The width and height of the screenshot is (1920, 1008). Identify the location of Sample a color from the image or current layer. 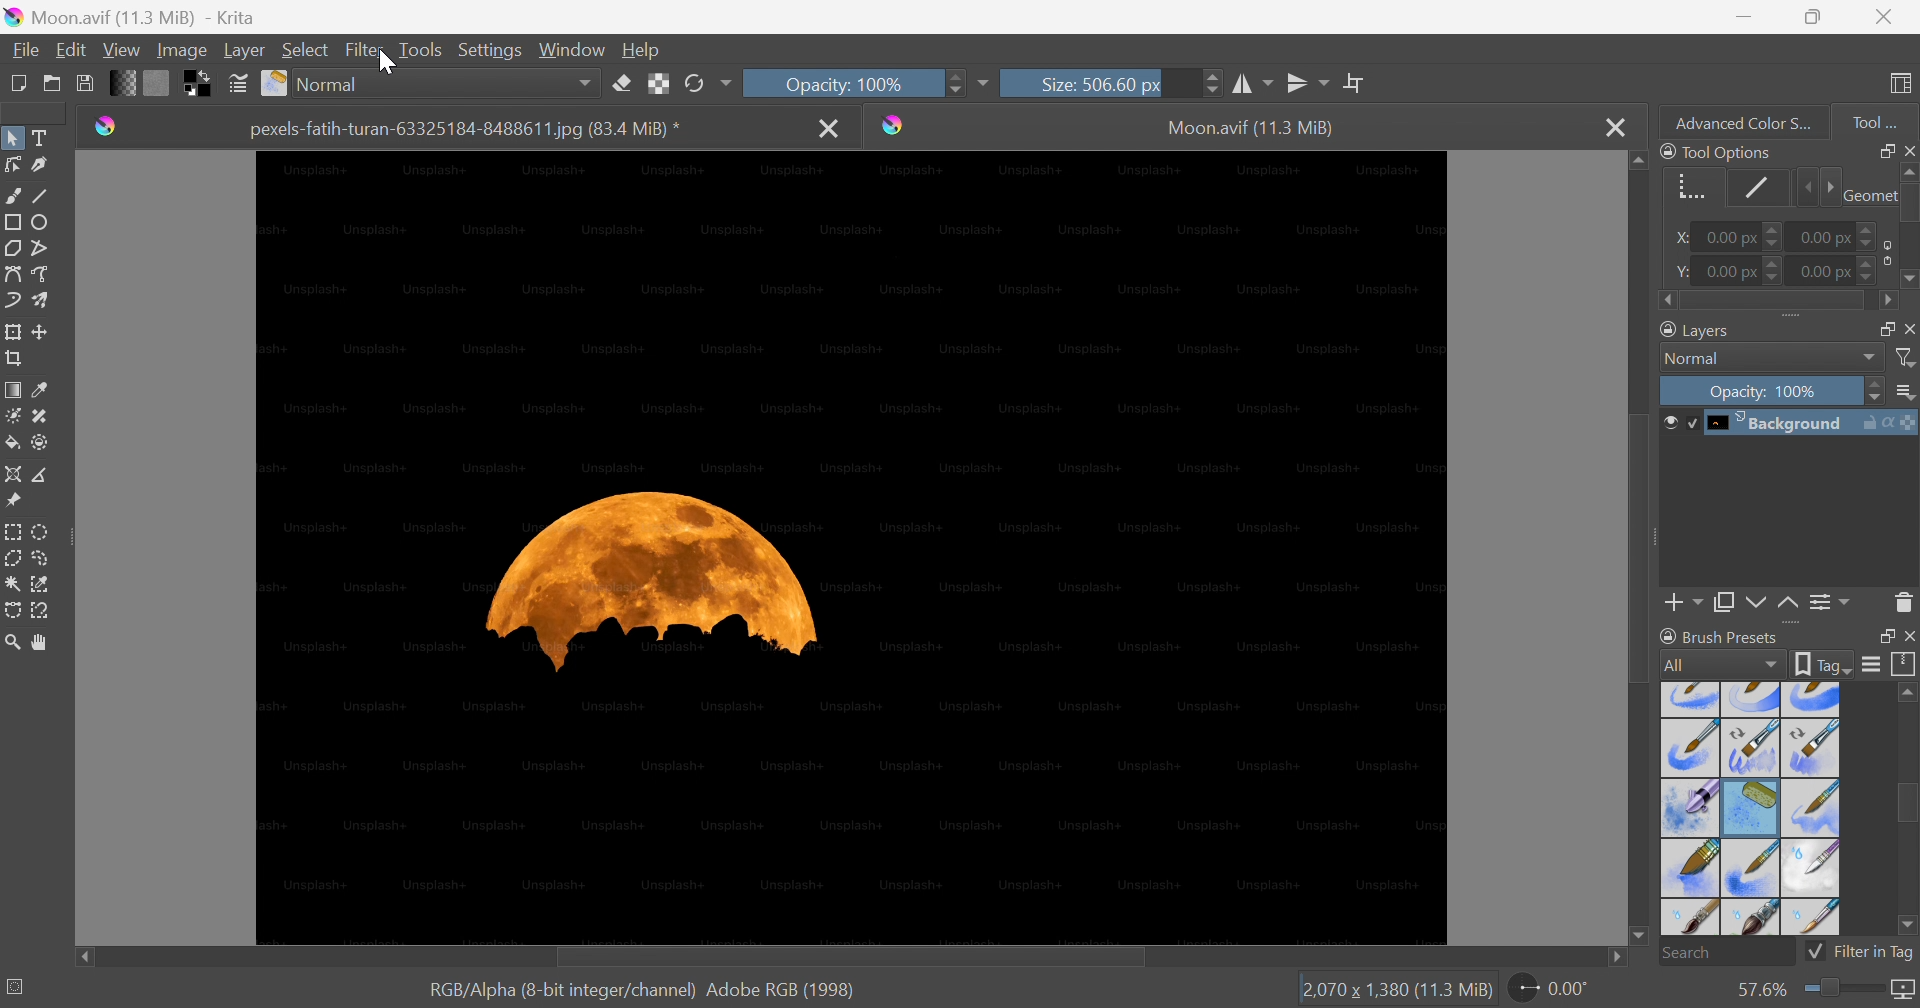
(39, 386).